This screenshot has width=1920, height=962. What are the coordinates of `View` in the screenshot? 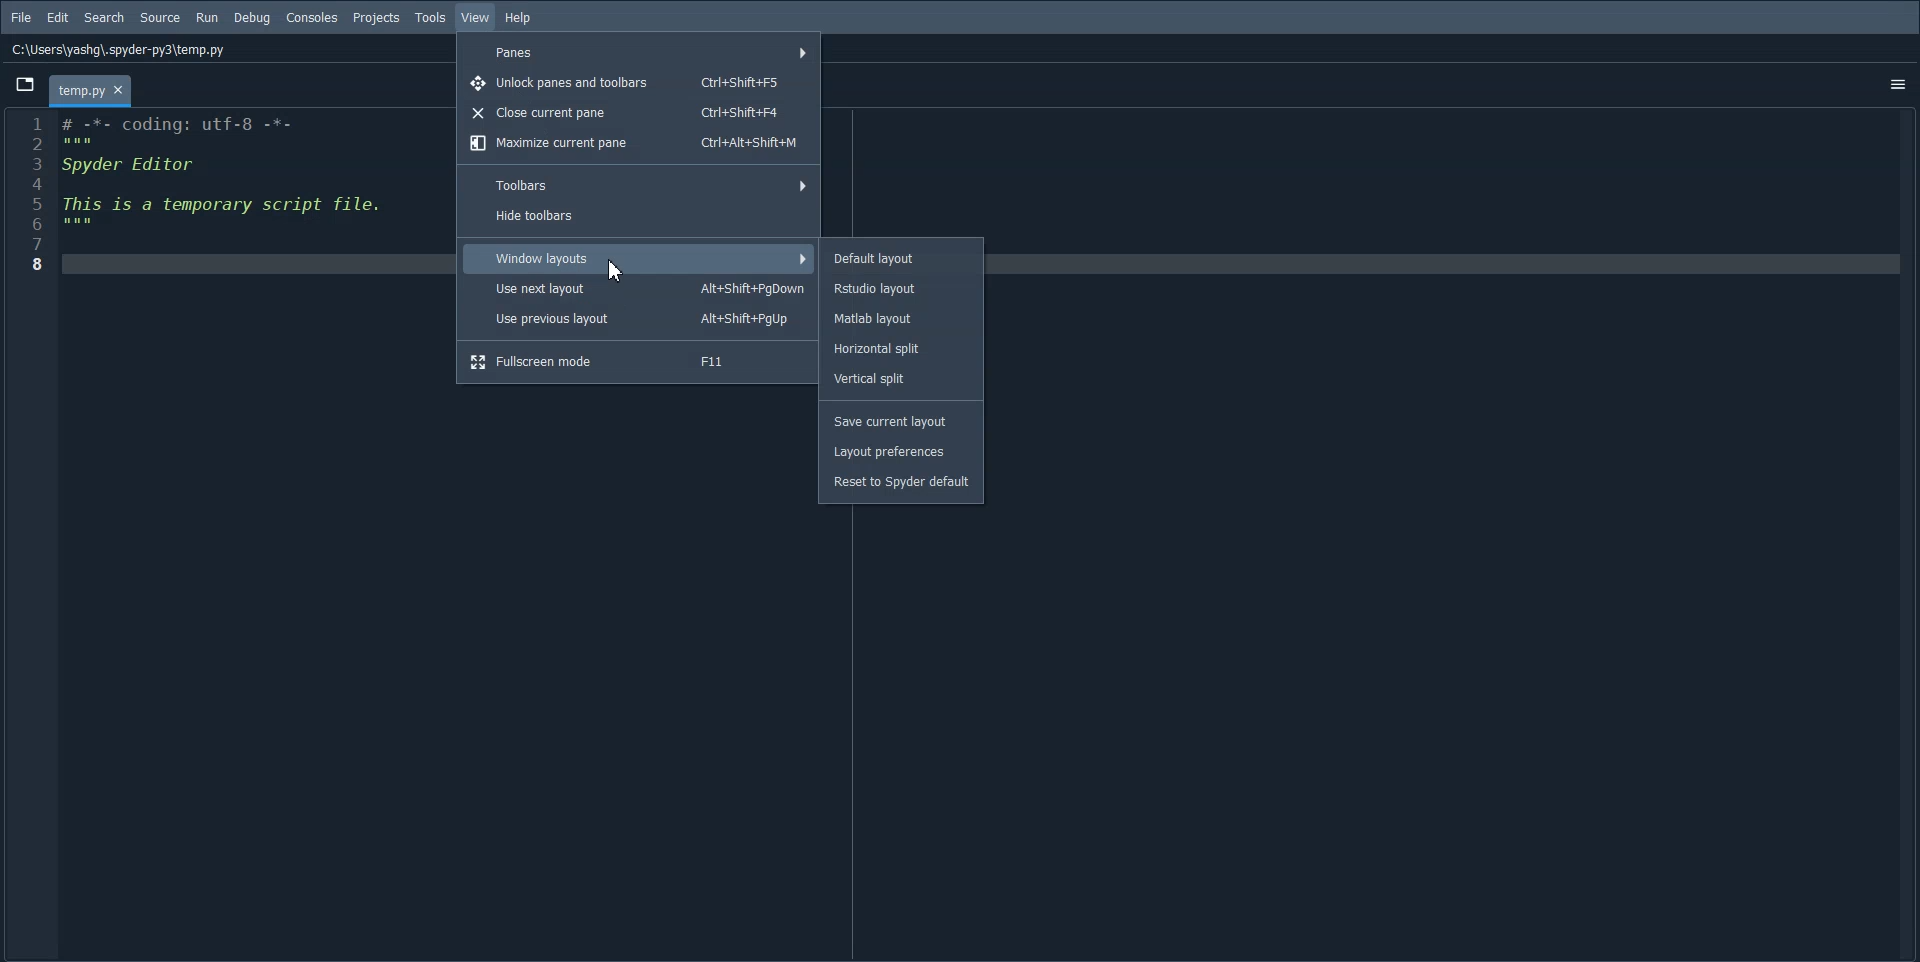 It's located at (476, 18).